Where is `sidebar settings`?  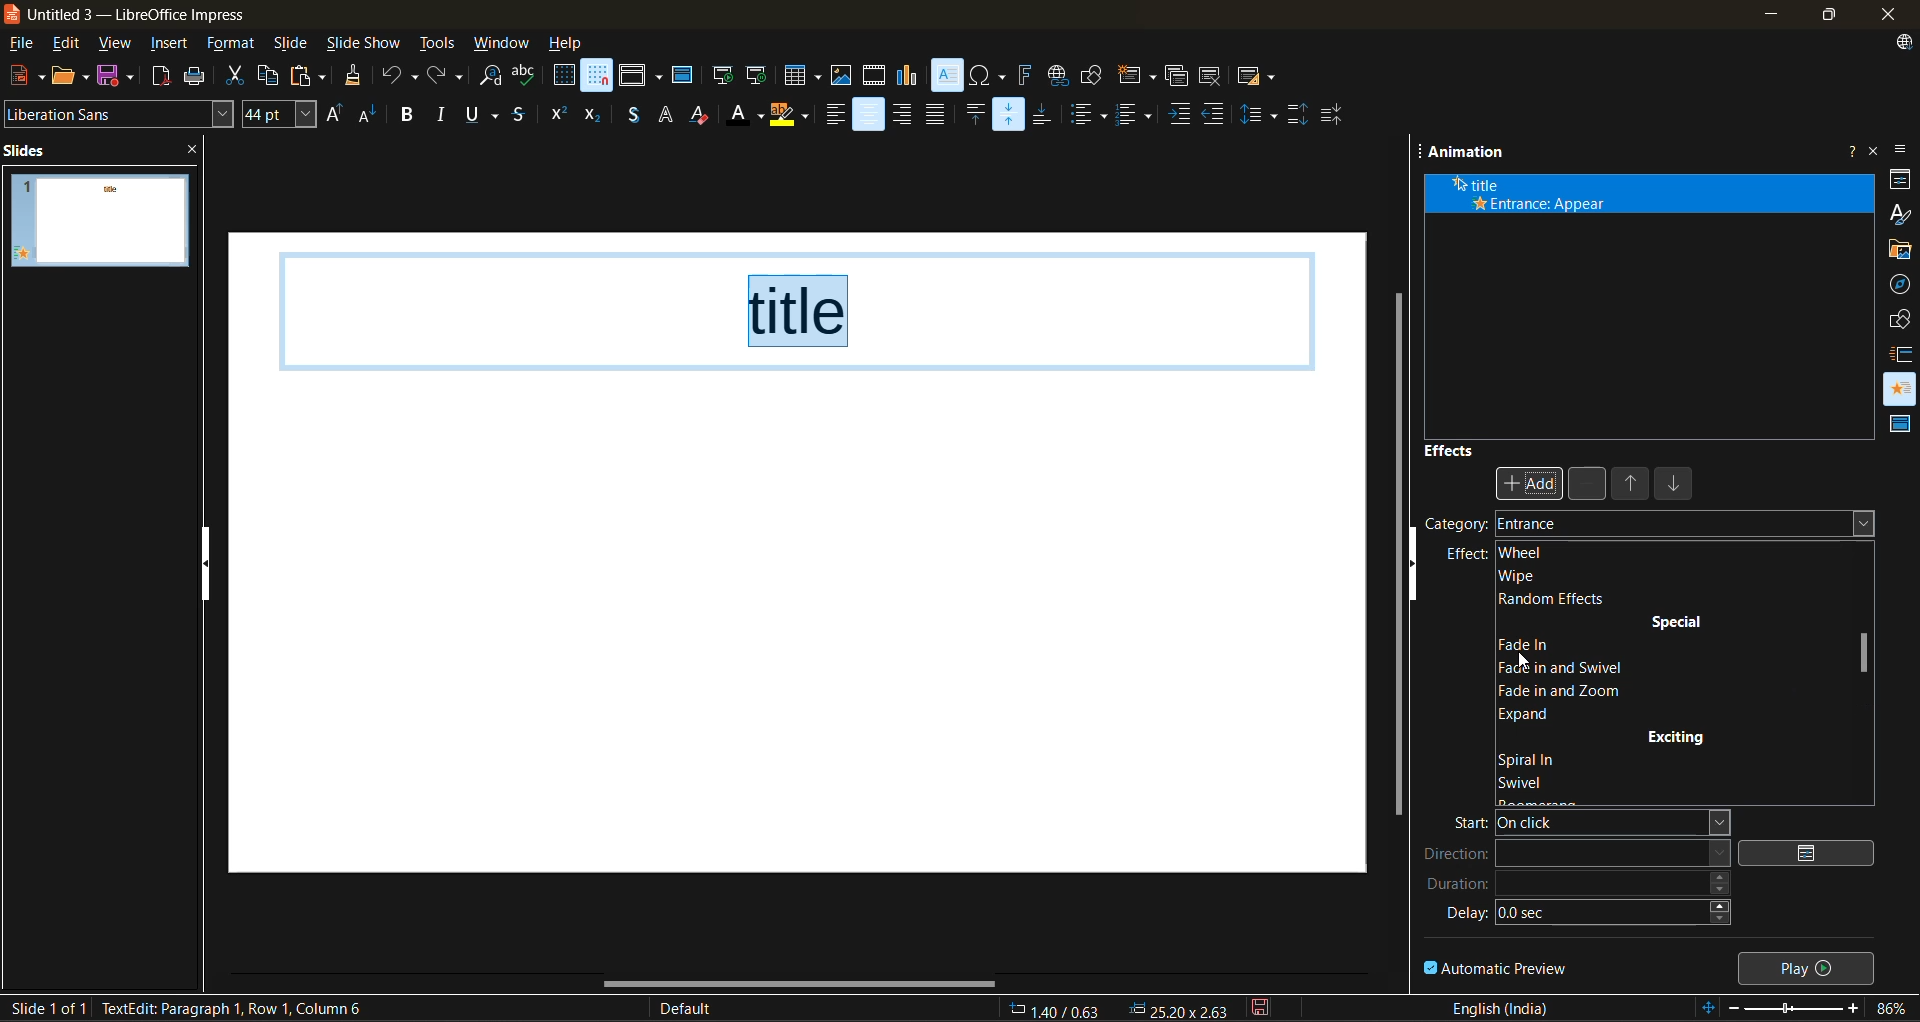
sidebar settings is located at coordinates (1903, 151).